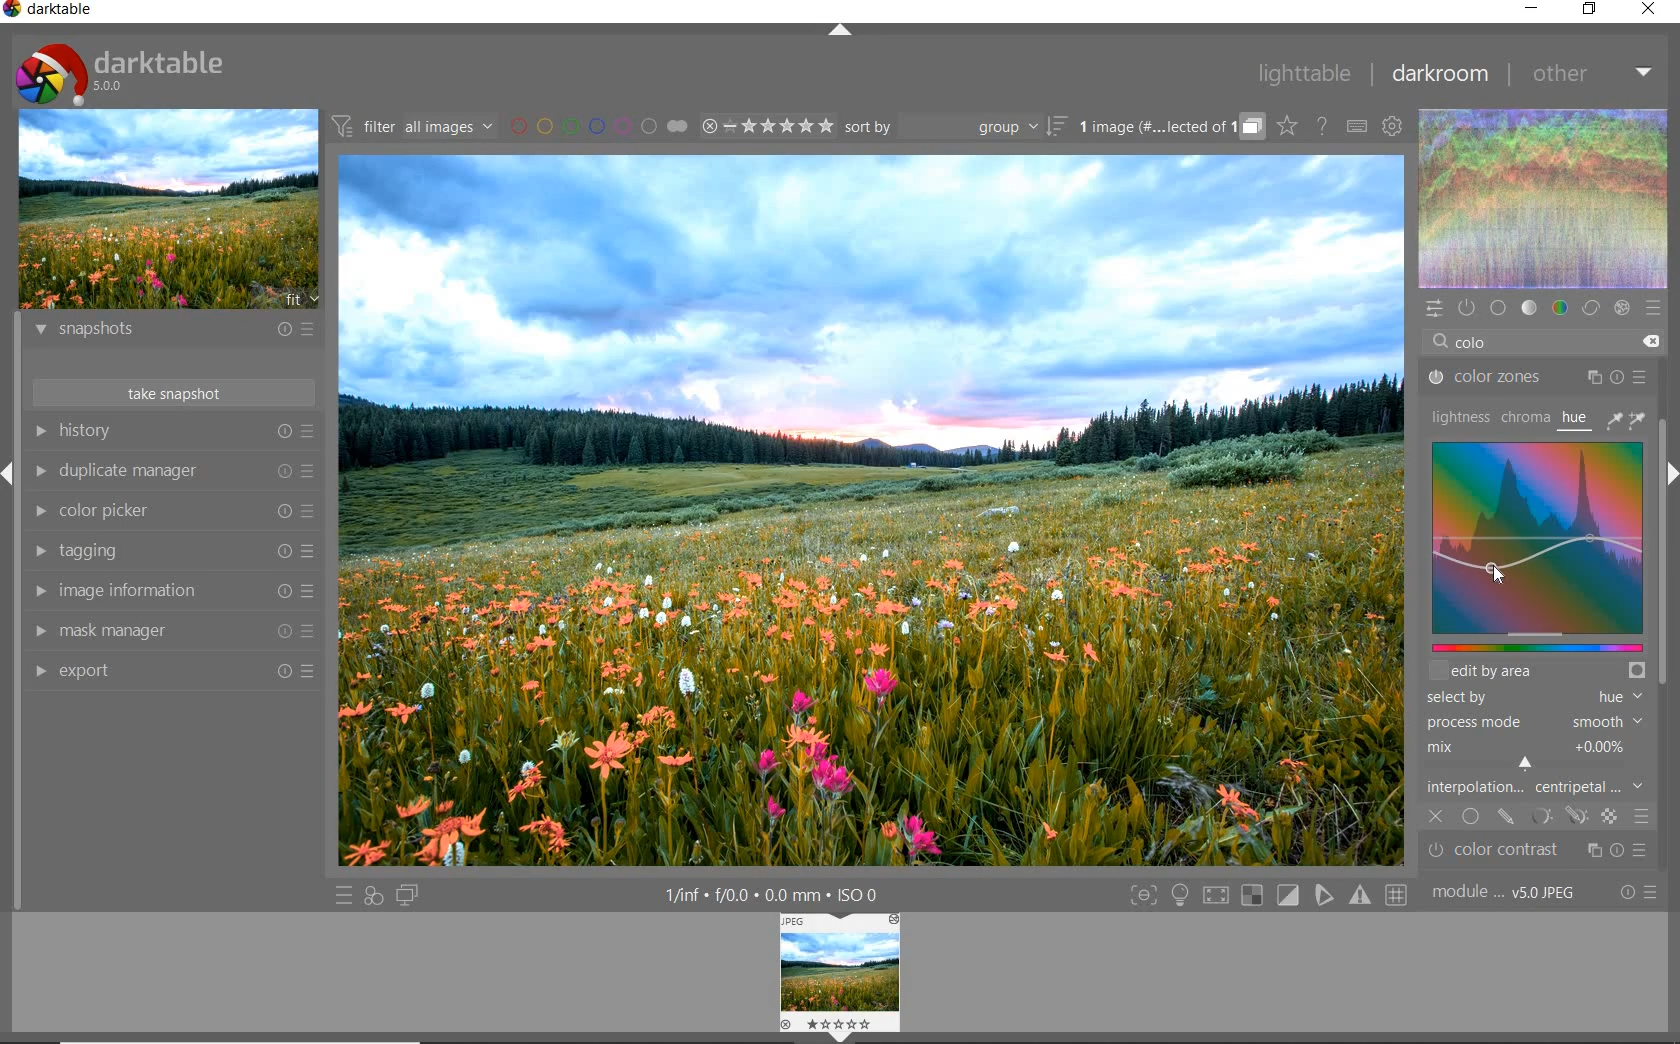 The width and height of the screenshot is (1680, 1044). Describe the element at coordinates (1537, 670) in the screenshot. I see `edit by area` at that location.